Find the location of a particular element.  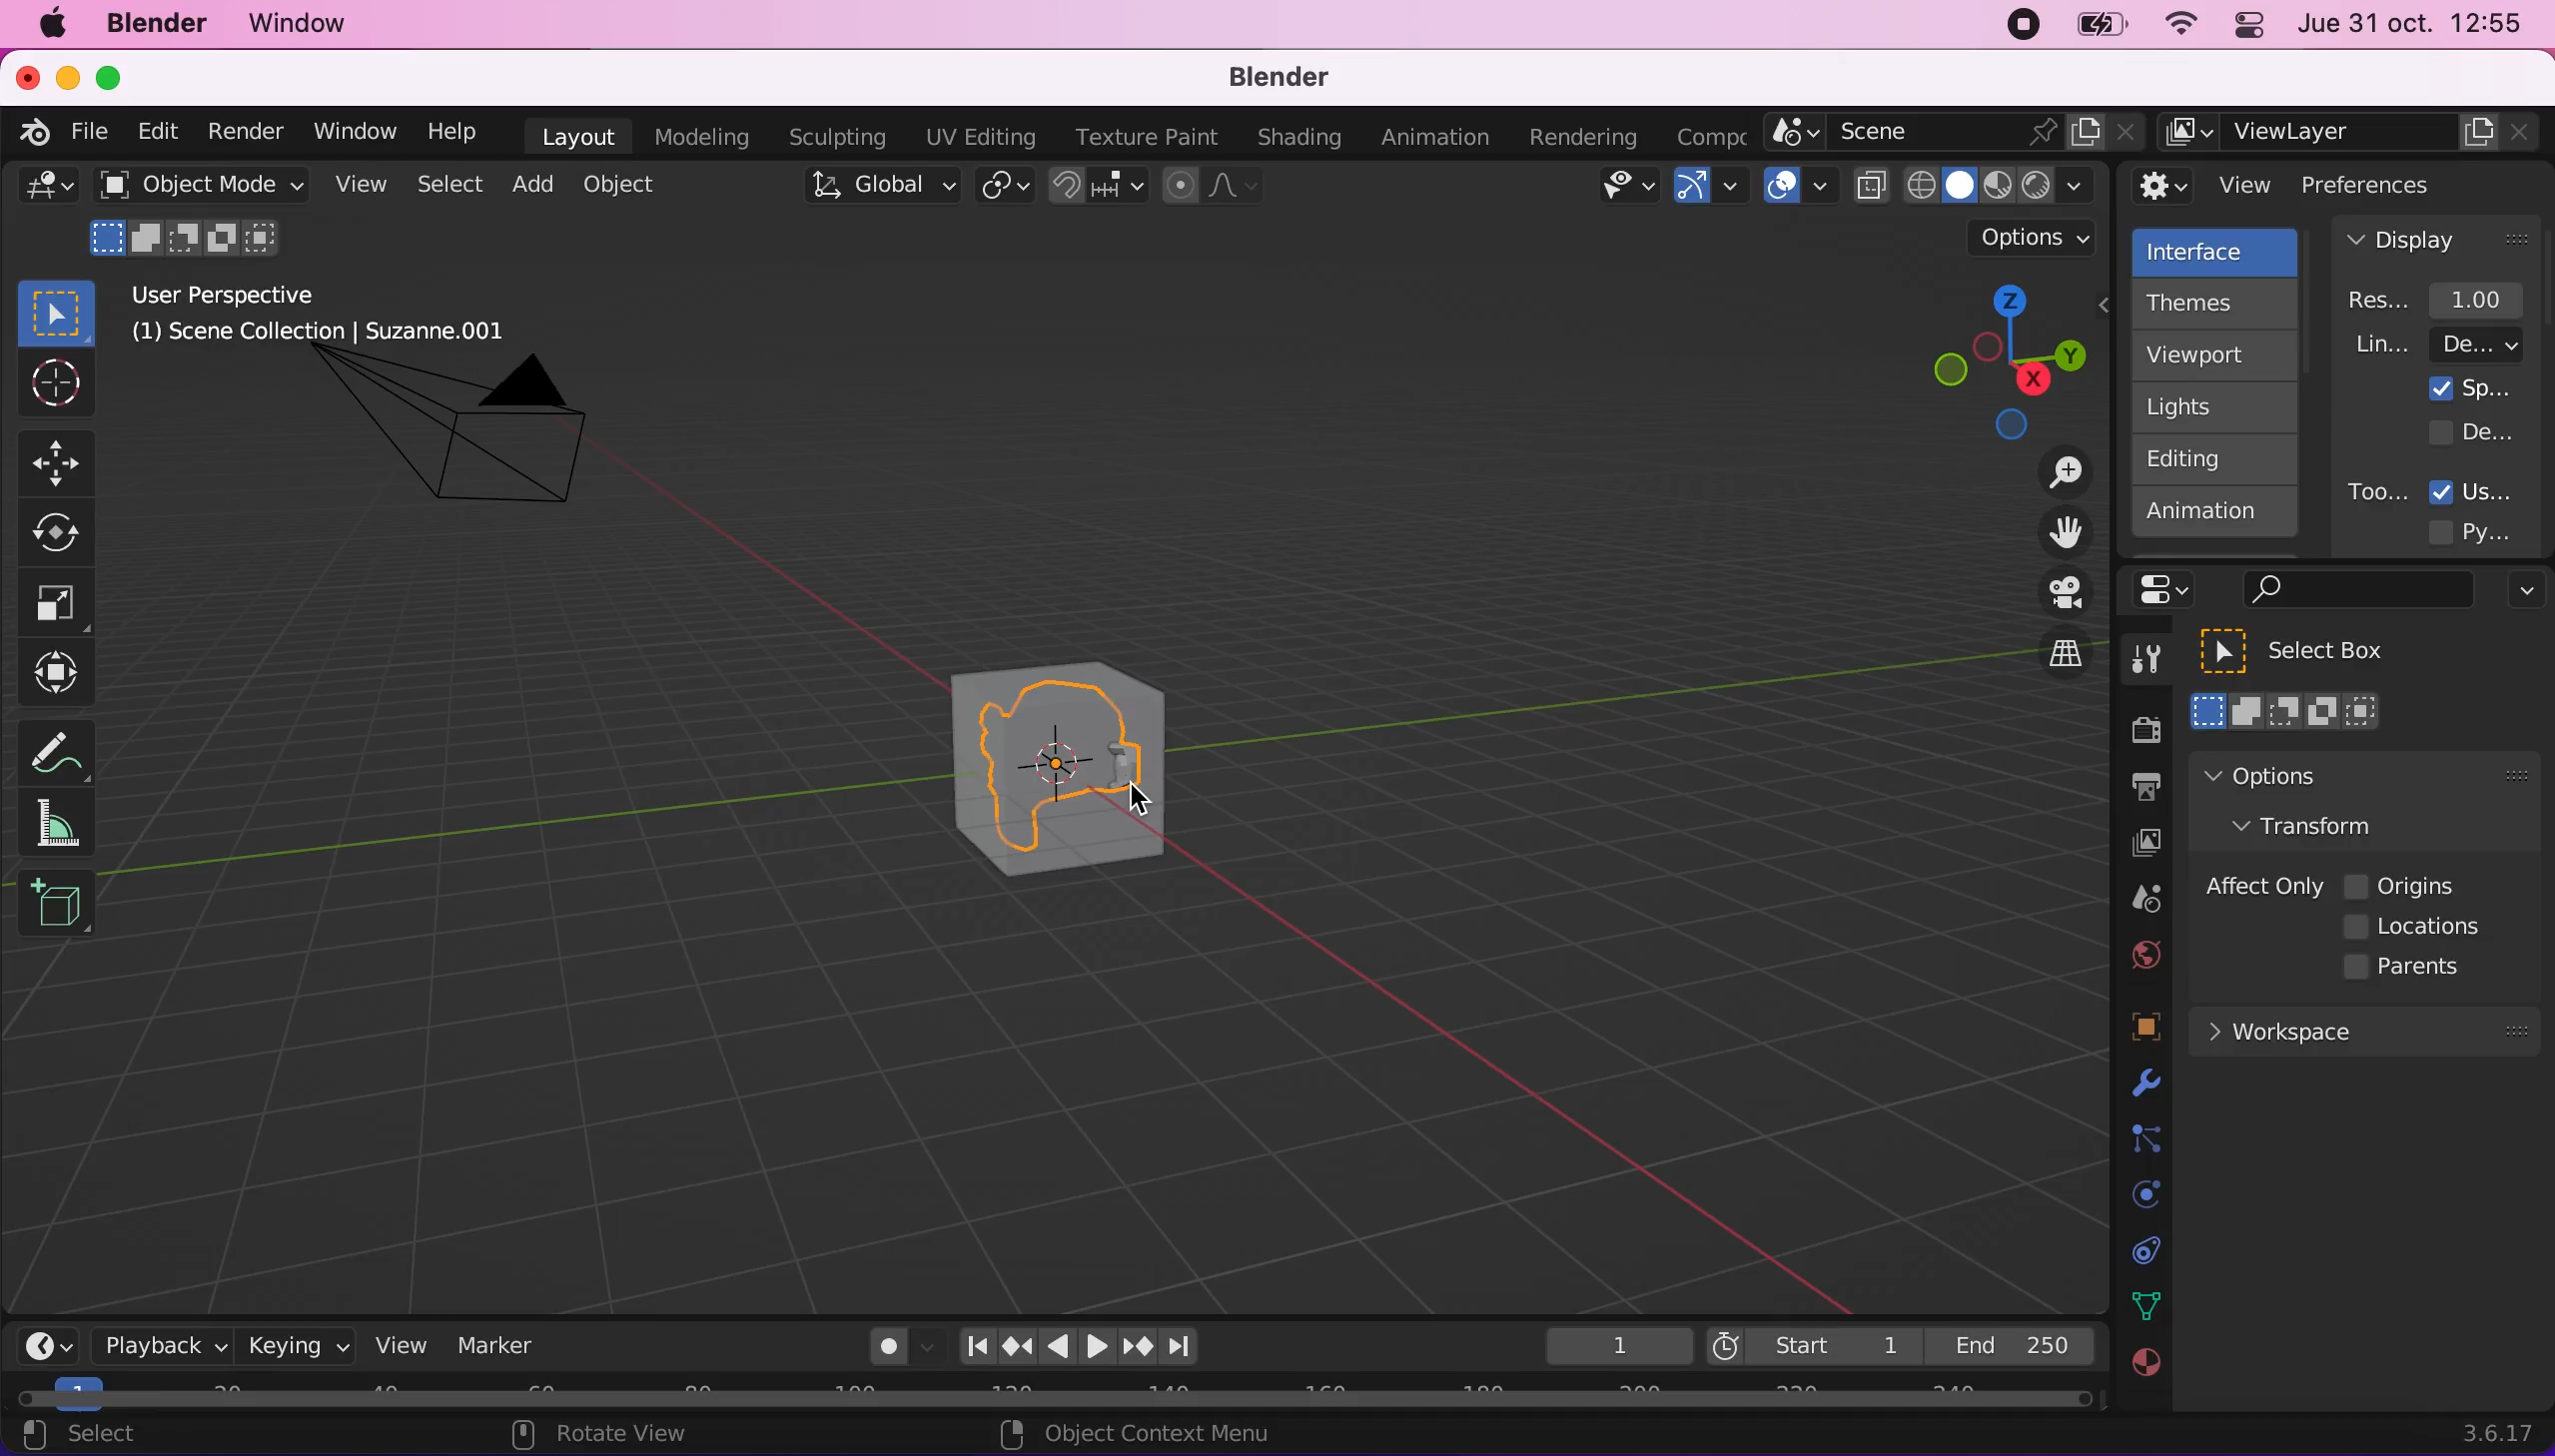

 is located at coordinates (65, 460).